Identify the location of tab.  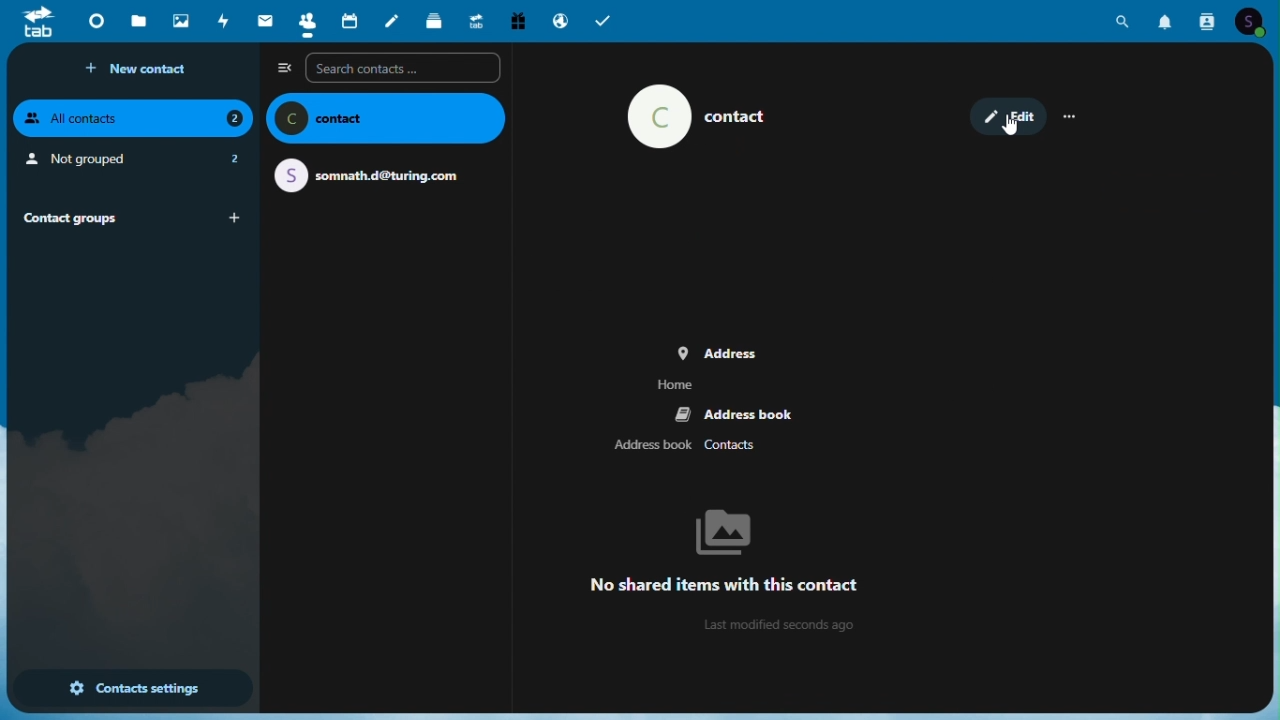
(36, 24).